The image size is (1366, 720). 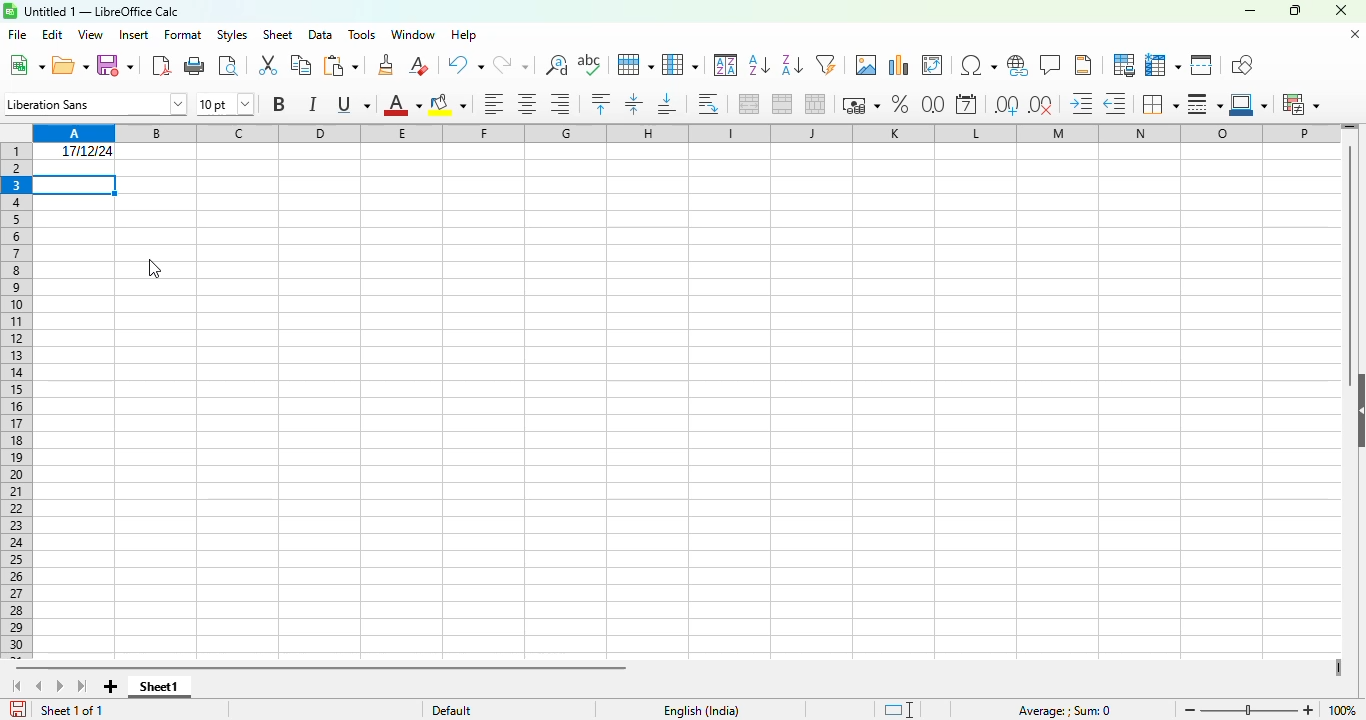 What do you see at coordinates (71, 65) in the screenshot?
I see `open` at bounding box center [71, 65].